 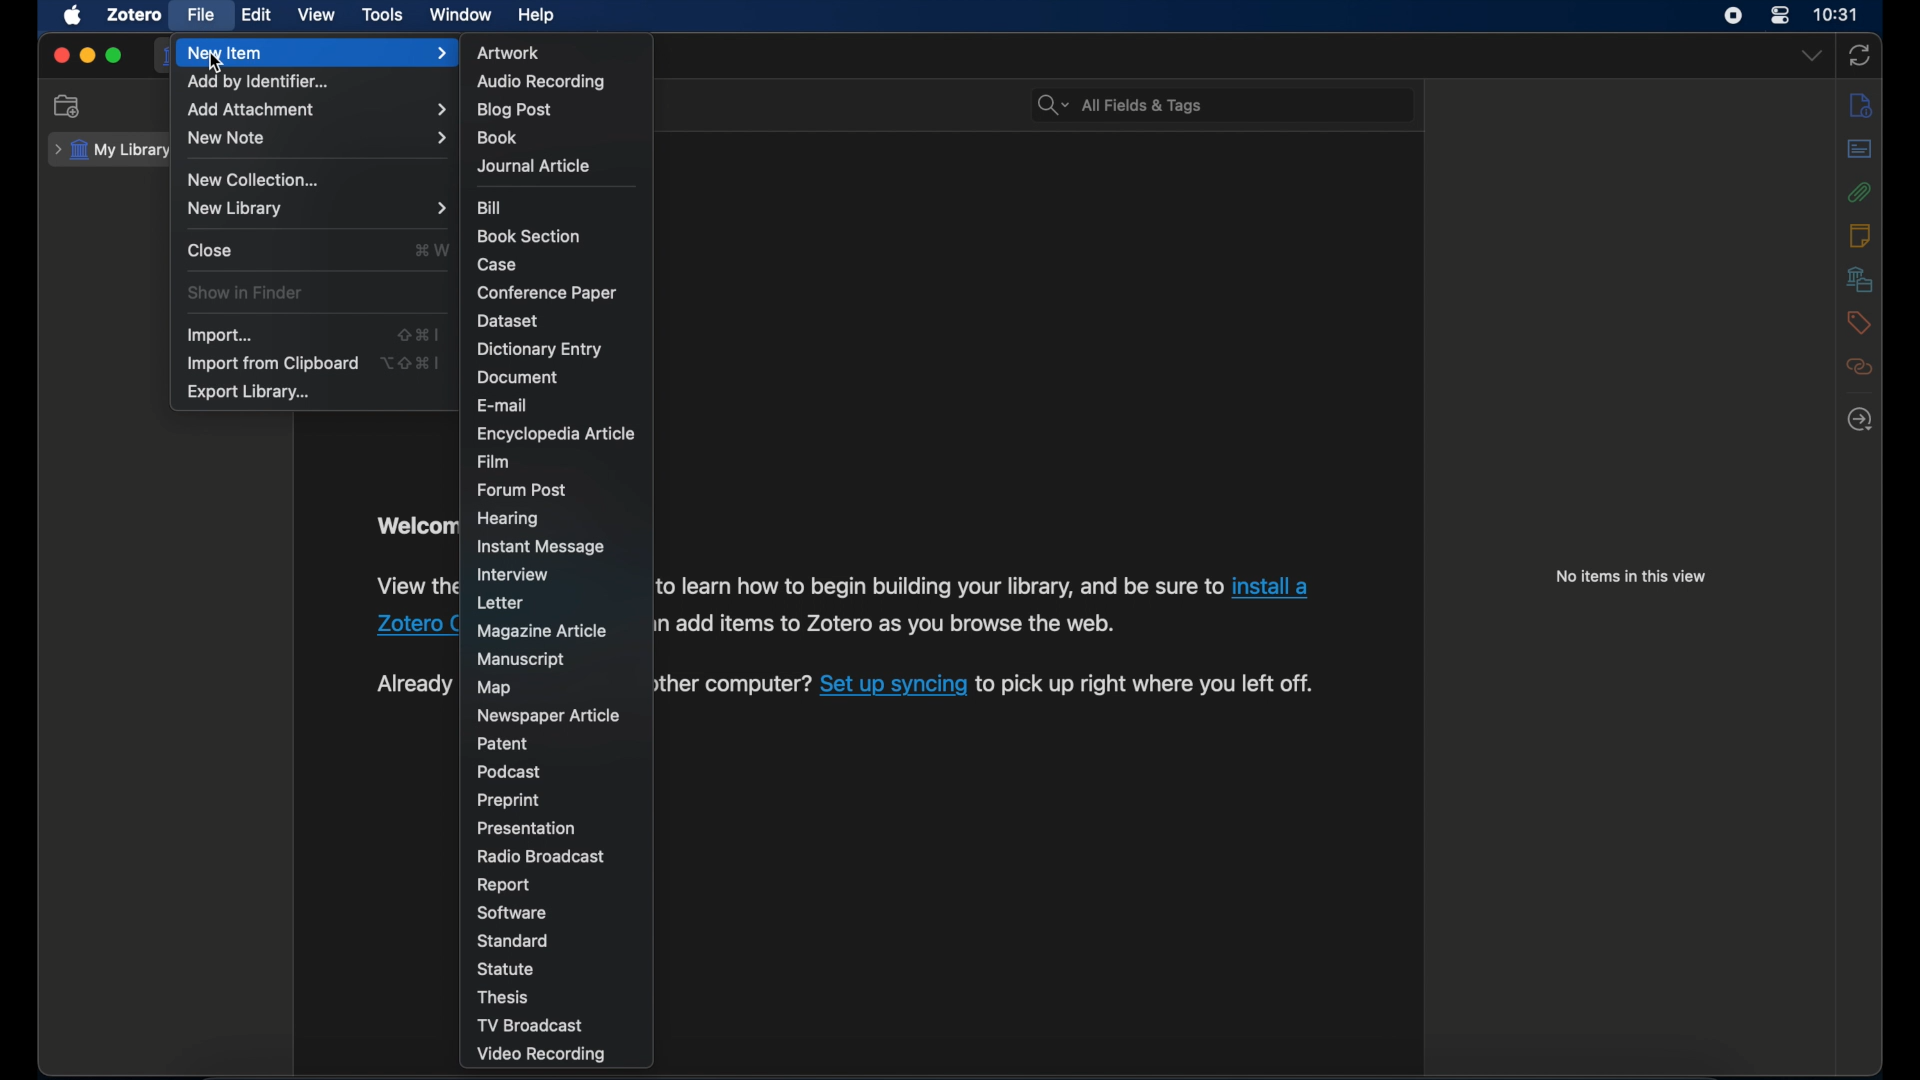 I want to click on obscure text, so click(x=414, y=584).